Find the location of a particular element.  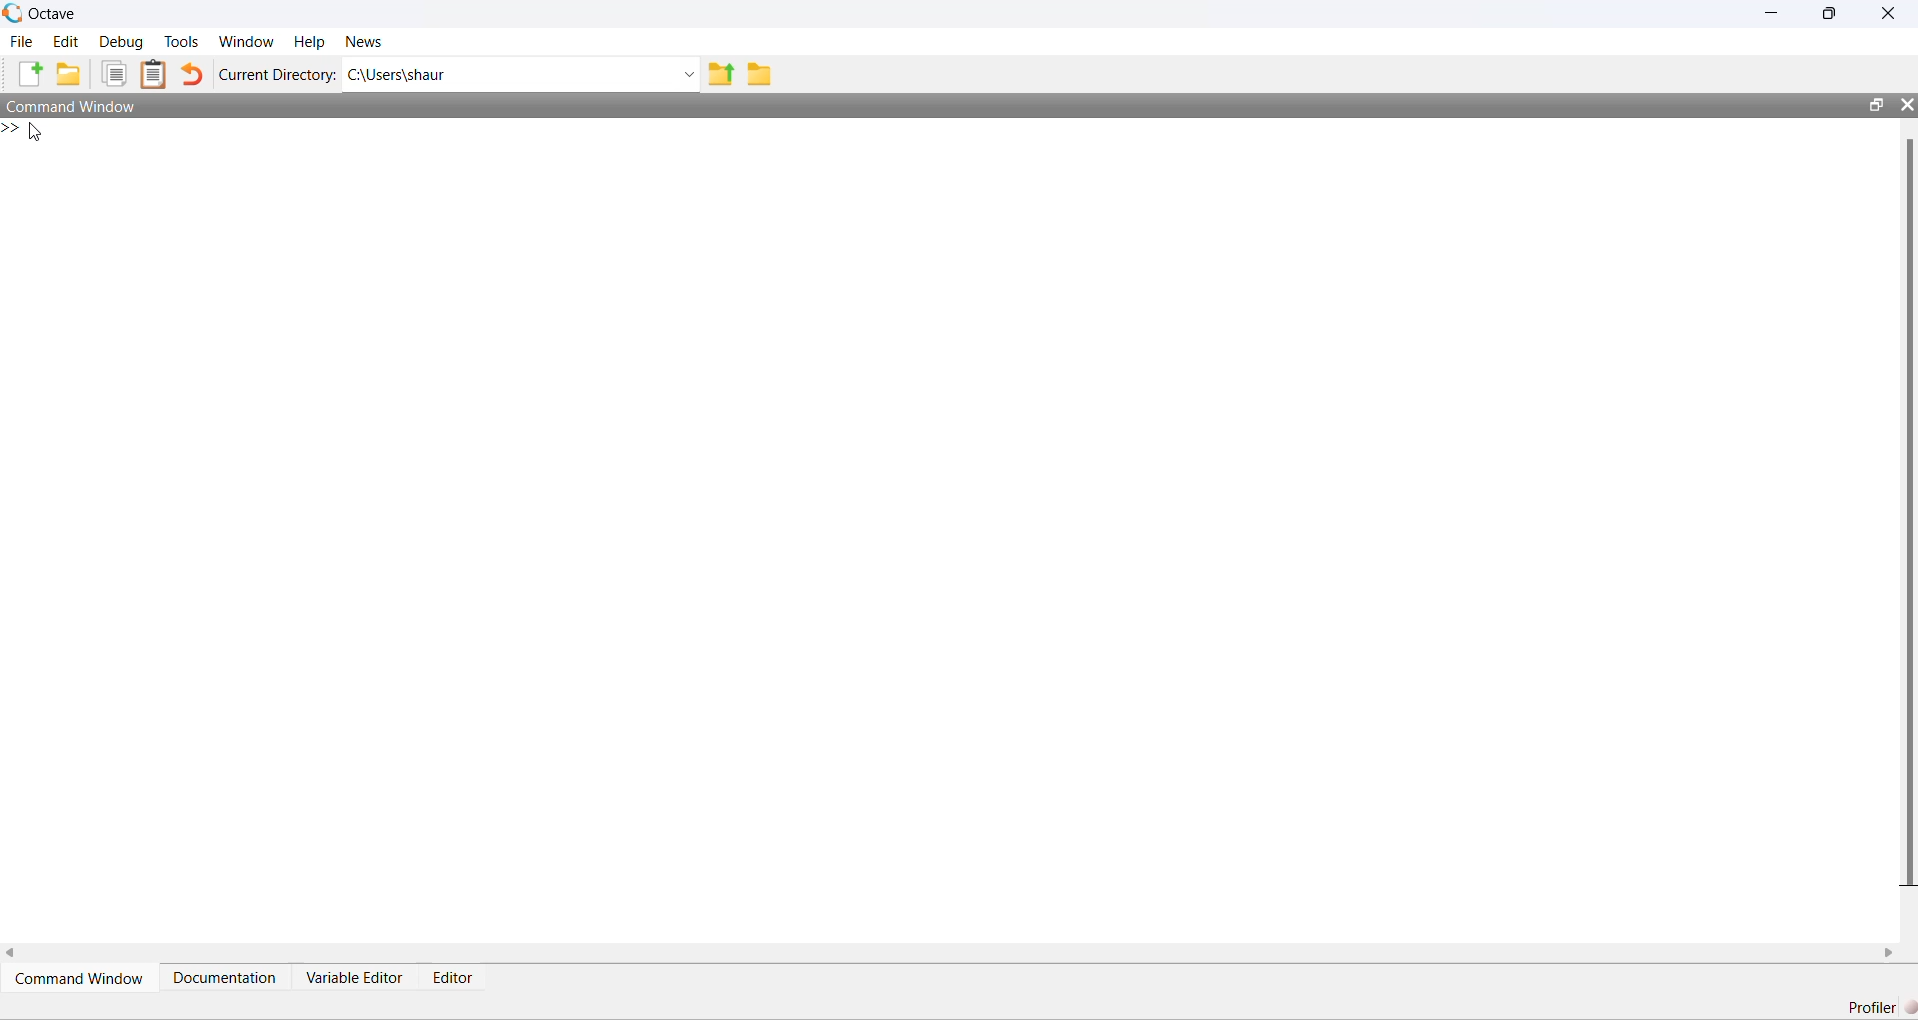

‘Command Window is located at coordinates (70, 106).